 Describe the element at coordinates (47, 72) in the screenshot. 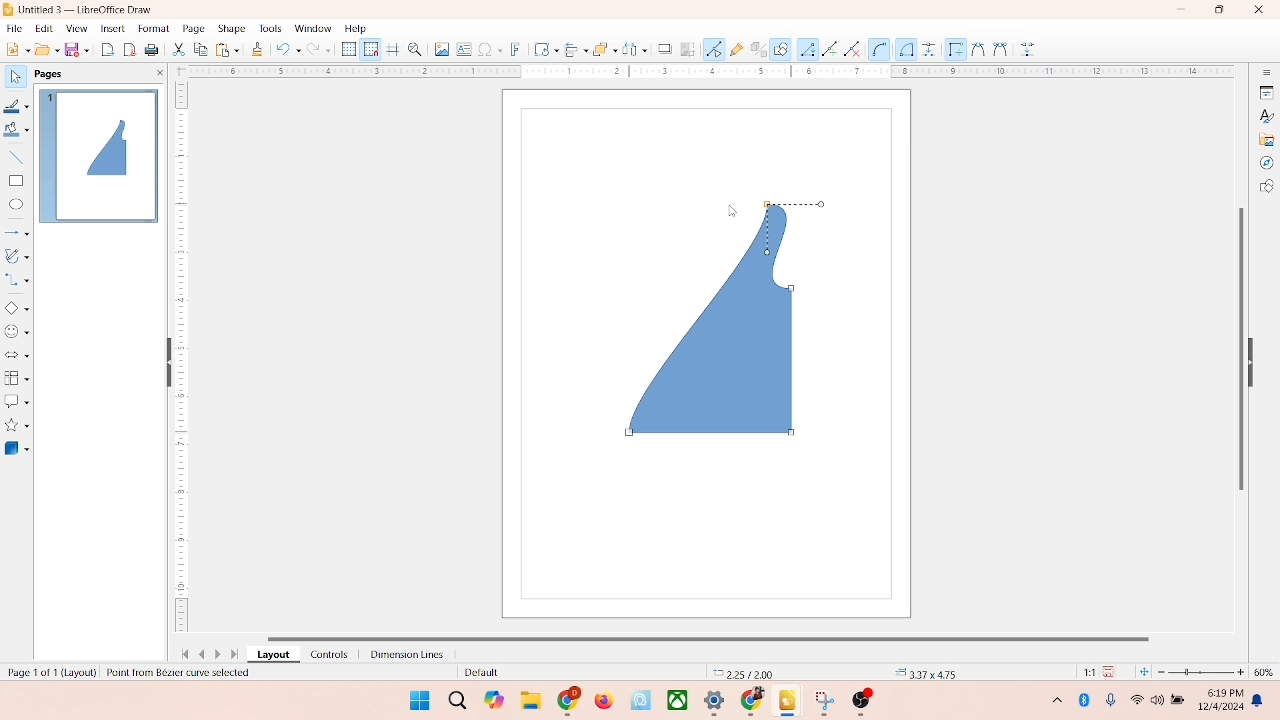

I see `pages` at that location.